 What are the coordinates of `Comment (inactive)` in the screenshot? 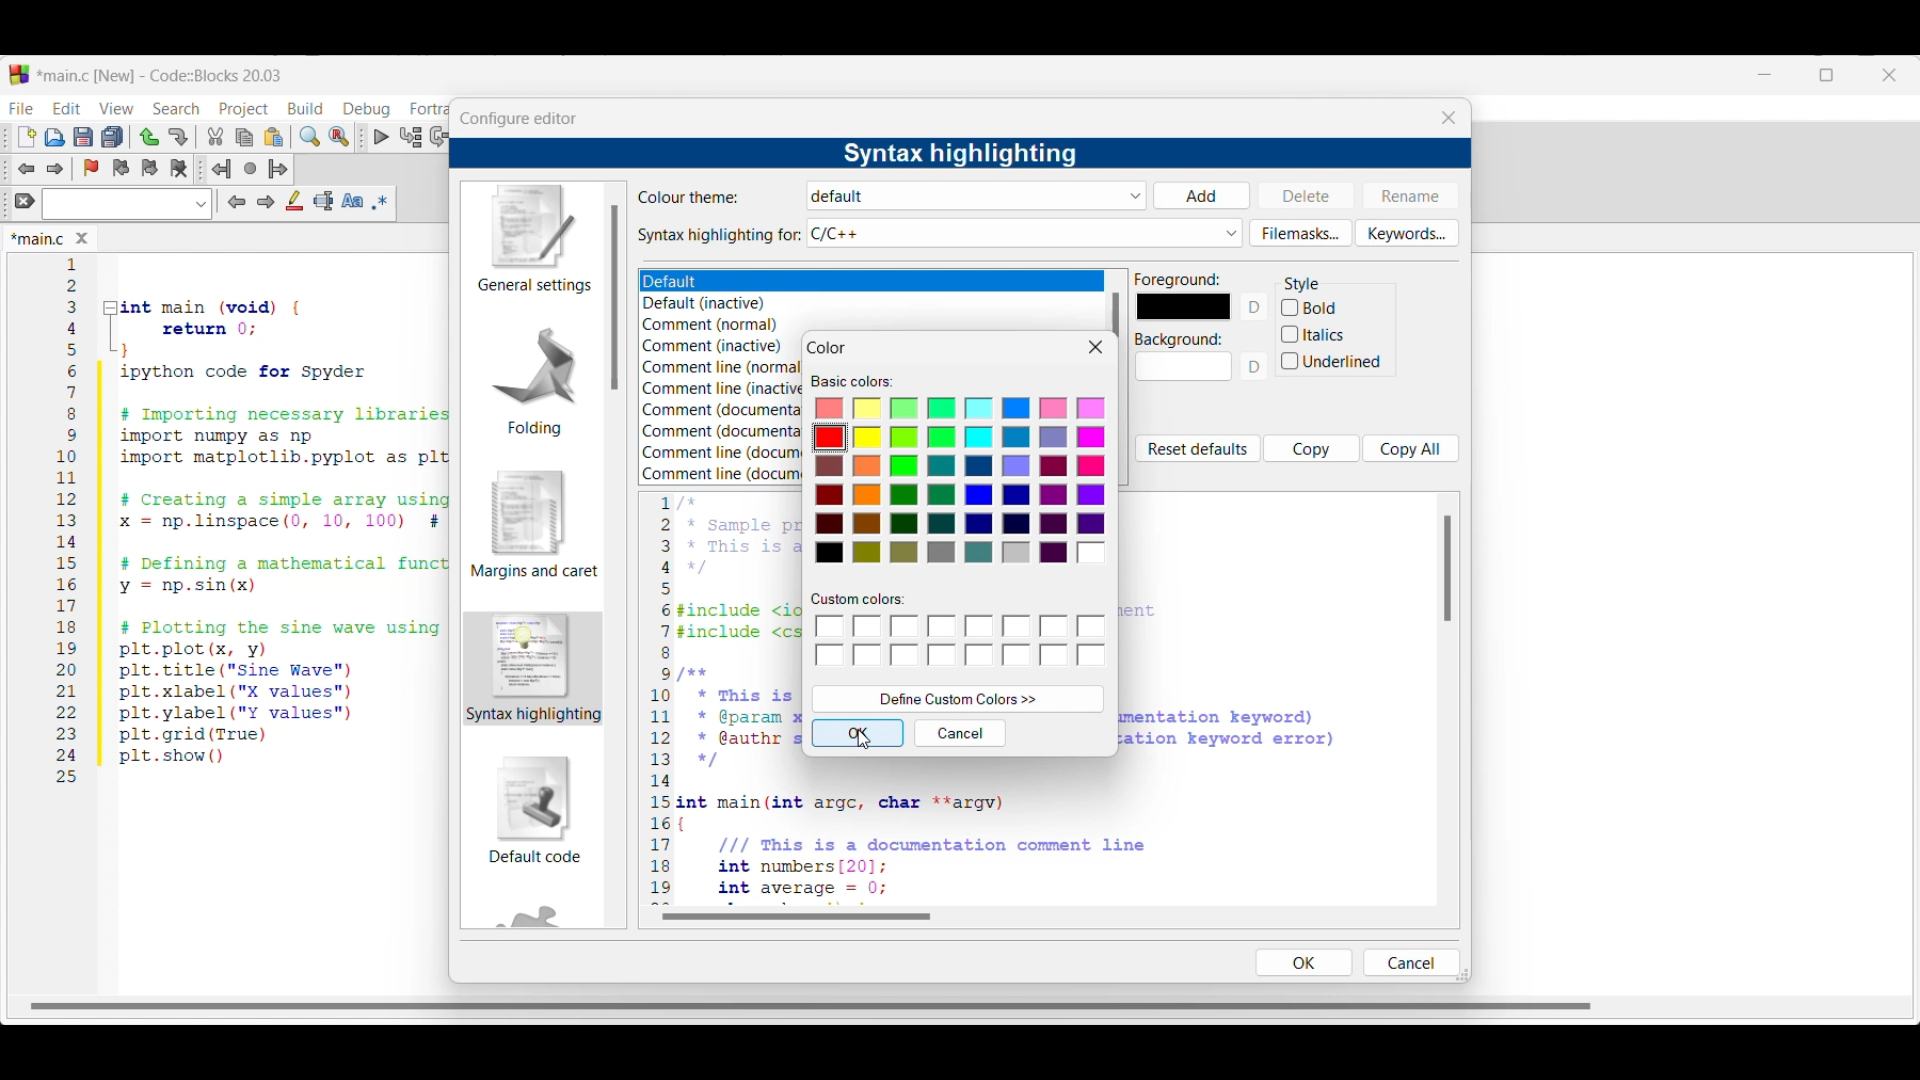 It's located at (713, 346).